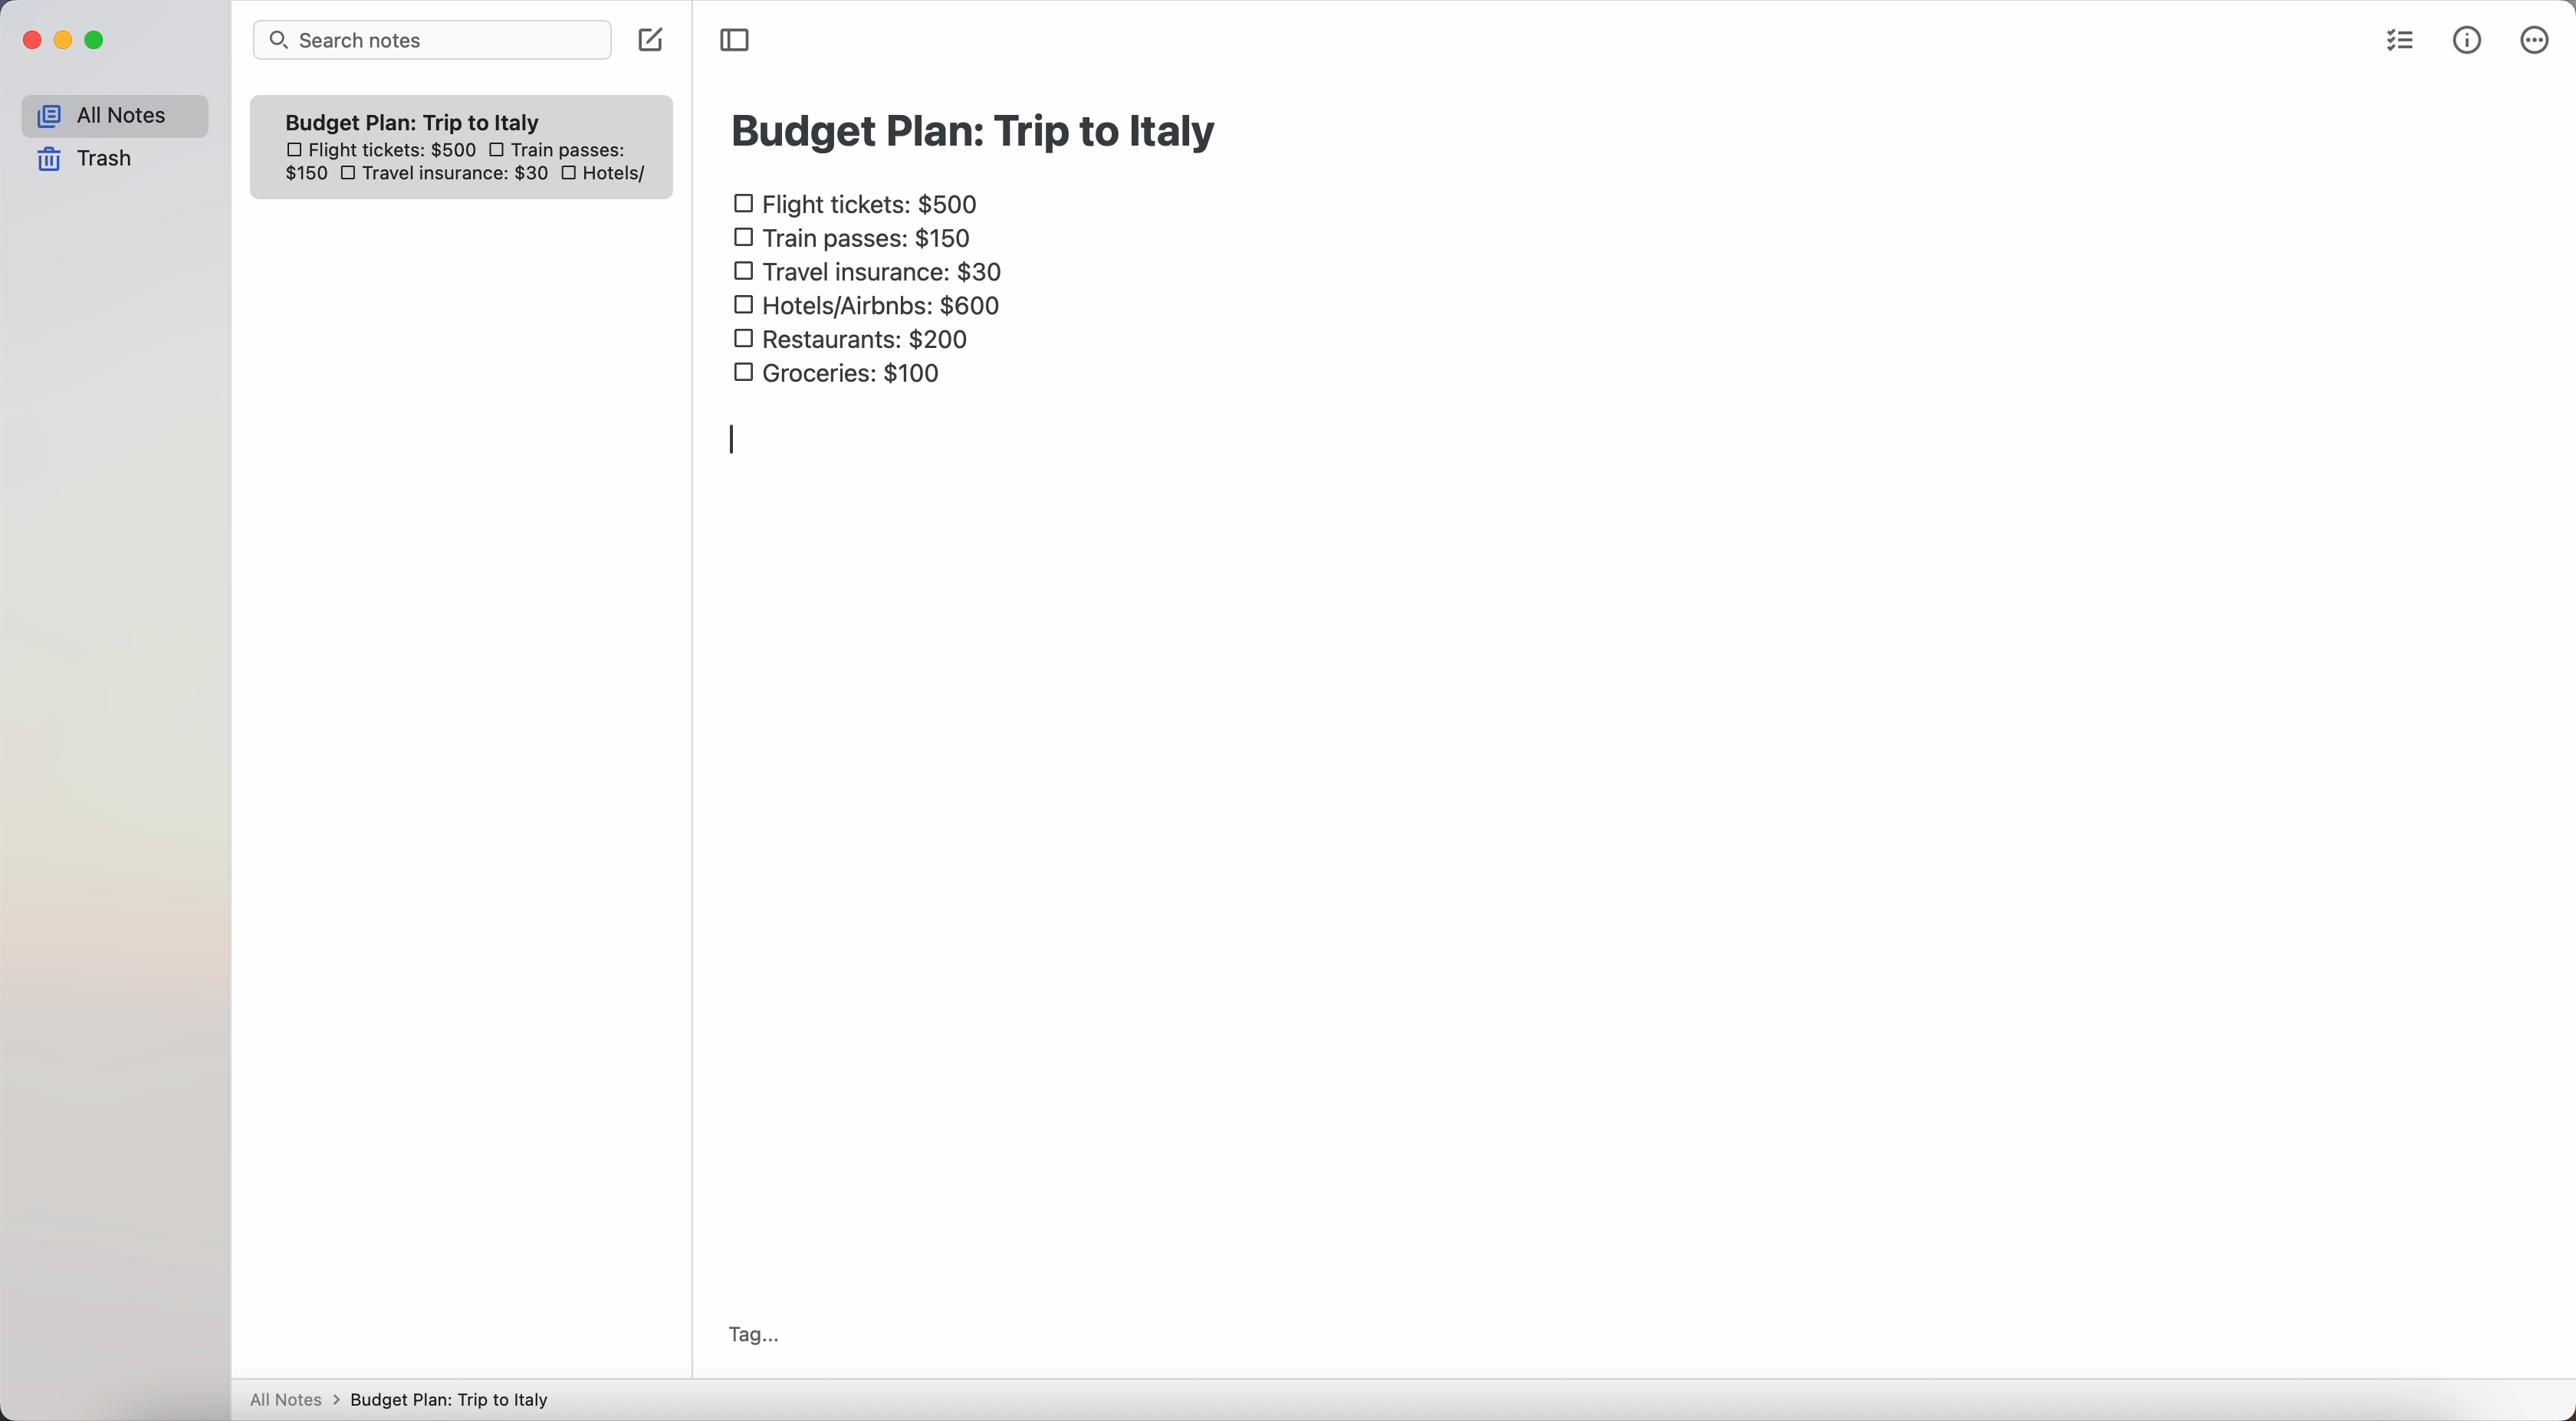 The image size is (2576, 1421). I want to click on restaurants: $200 checkbox, so click(852, 335).